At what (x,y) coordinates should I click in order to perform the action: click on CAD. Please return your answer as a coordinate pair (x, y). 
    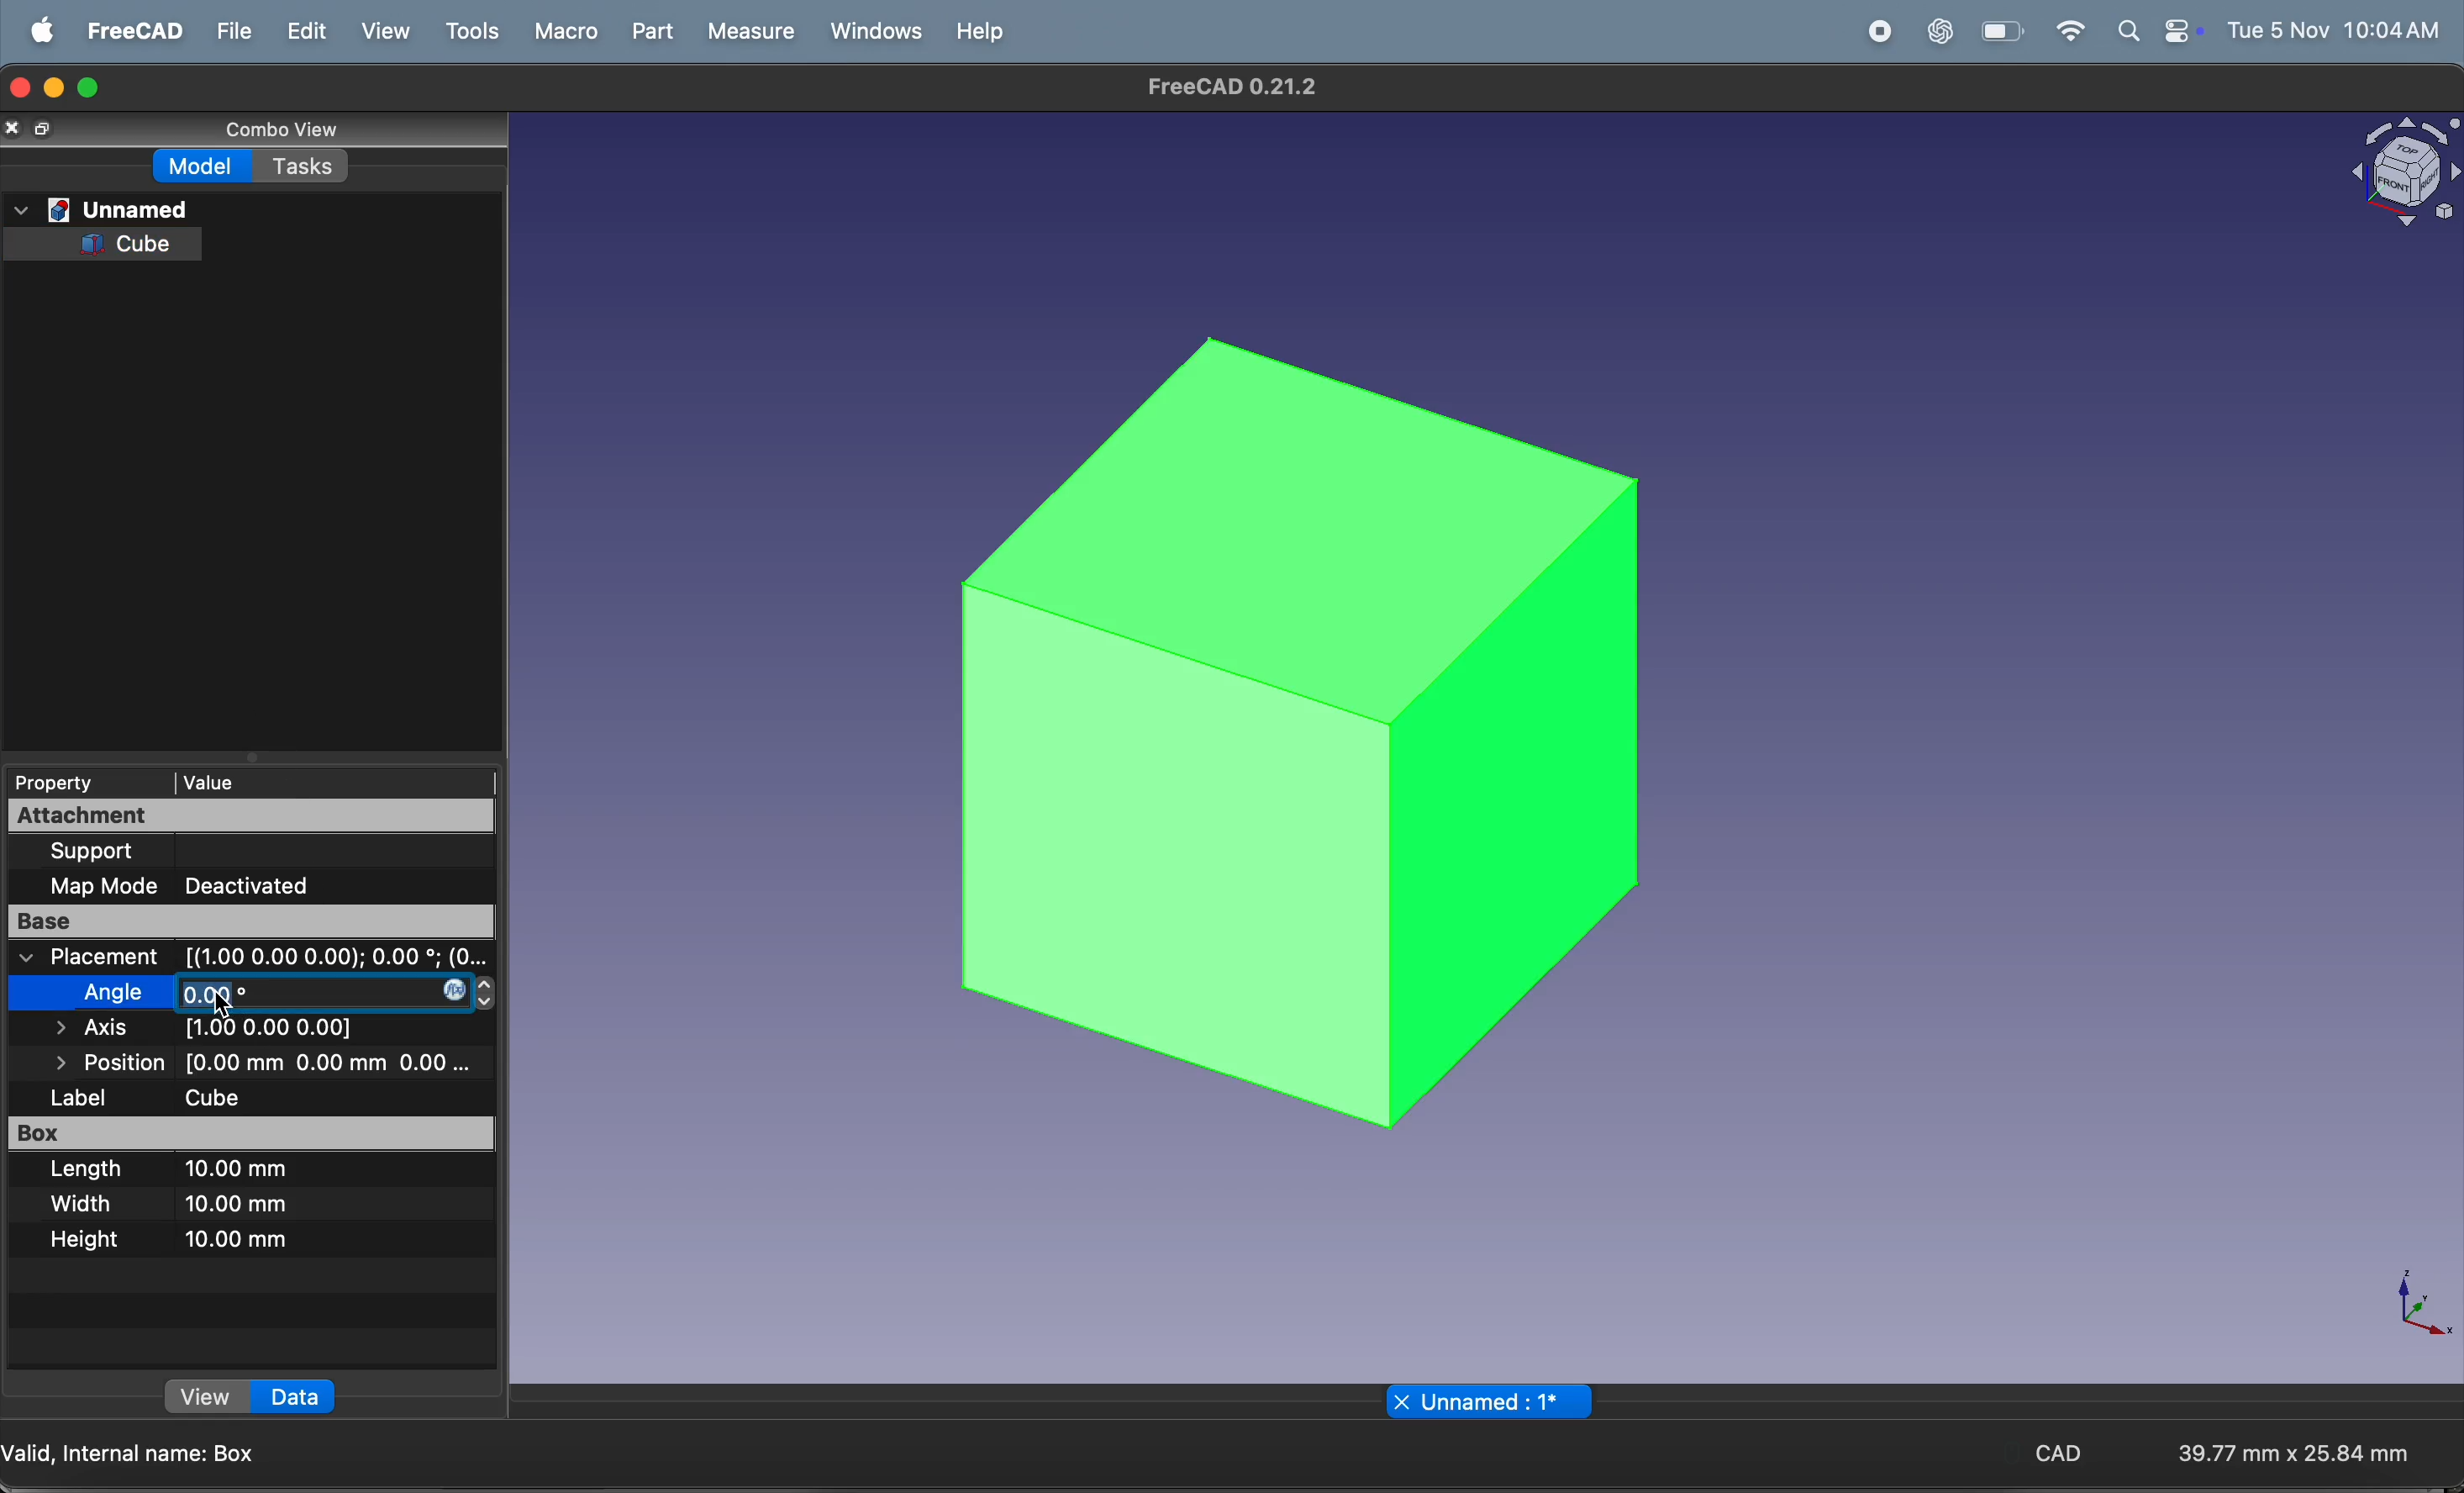
    Looking at the image, I should click on (2049, 1452).